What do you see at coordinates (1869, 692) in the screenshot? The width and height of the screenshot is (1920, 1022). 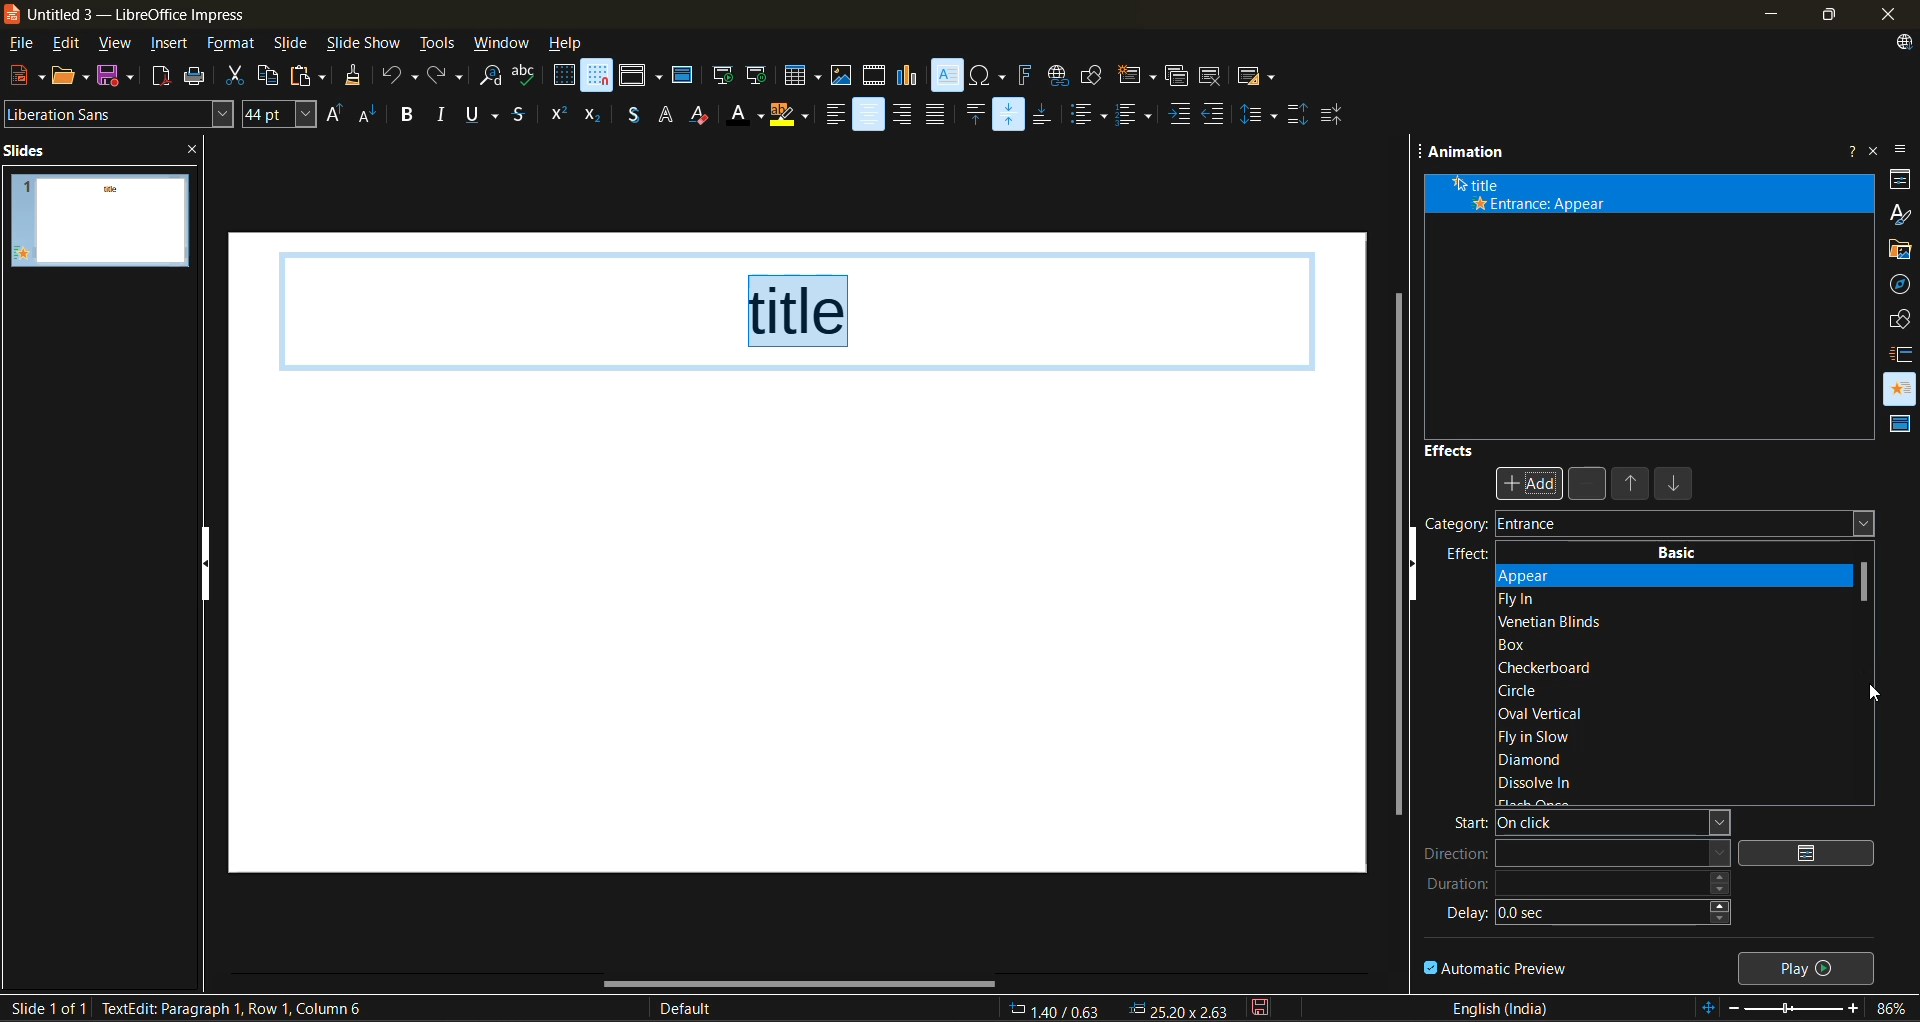 I see `cursor` at bounding box center [1869, 692].